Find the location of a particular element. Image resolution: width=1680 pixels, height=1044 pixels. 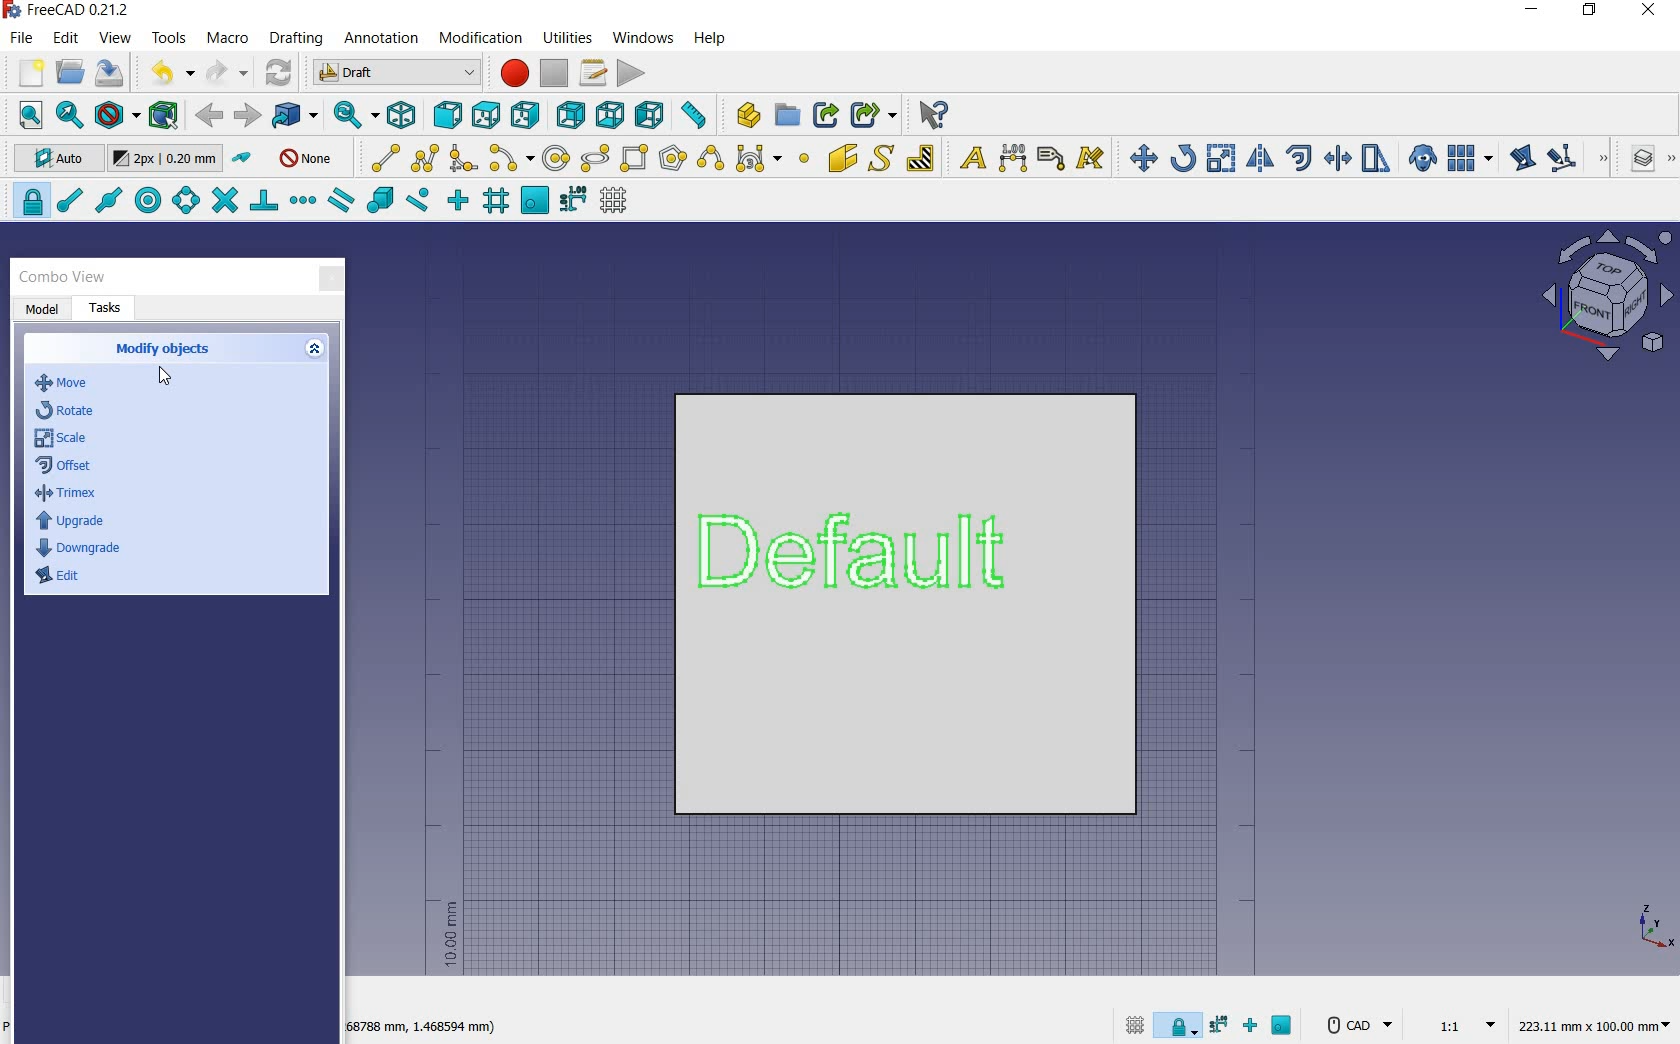

drafting is located at coordinates (297, 39).